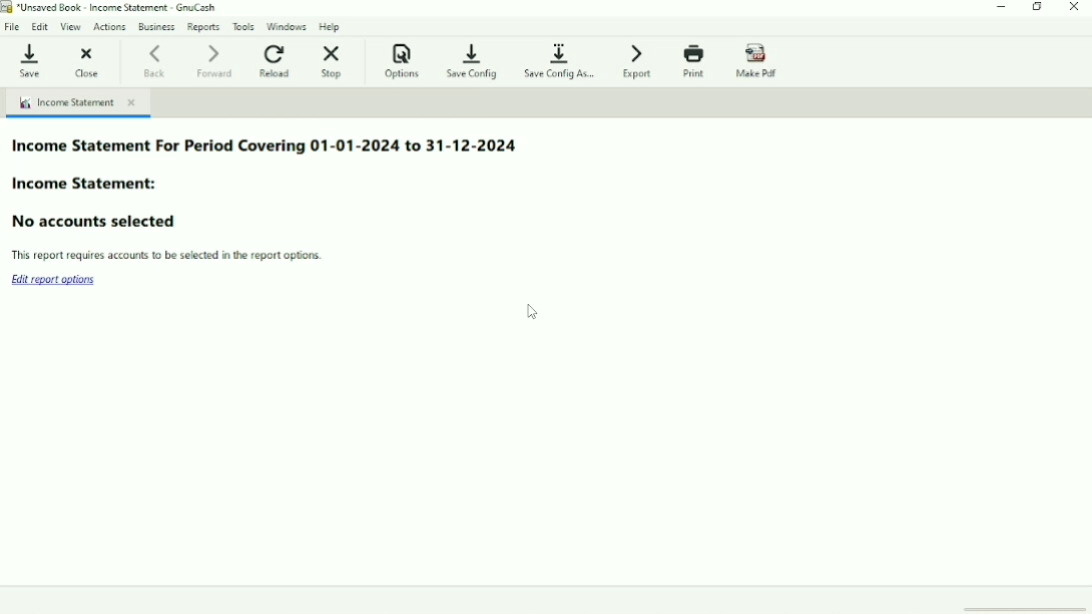 Image resolution: width=1092 pixels, height=614 pixels. Describe the element at coordinates (474, 62) in the screenshot. I see `Save Config` at that location.